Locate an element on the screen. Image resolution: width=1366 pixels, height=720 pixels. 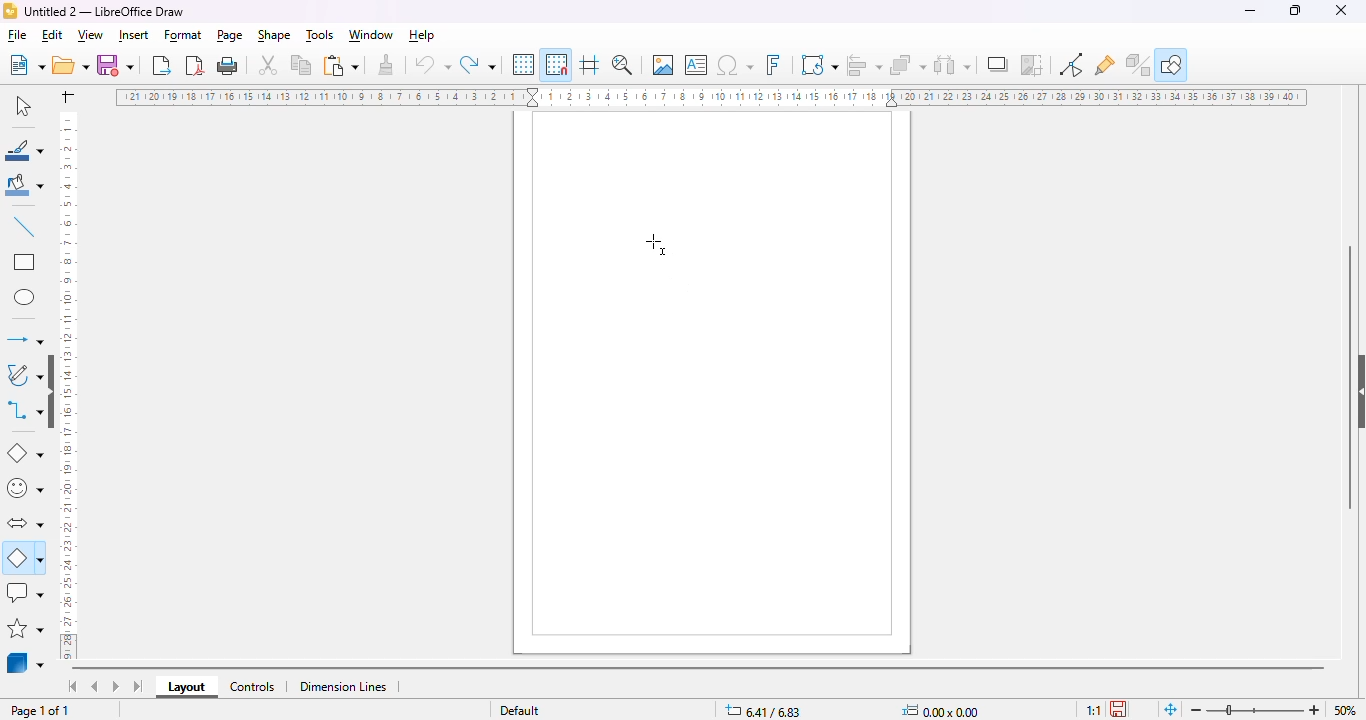
flowchart is located at coordinates (25, 557).